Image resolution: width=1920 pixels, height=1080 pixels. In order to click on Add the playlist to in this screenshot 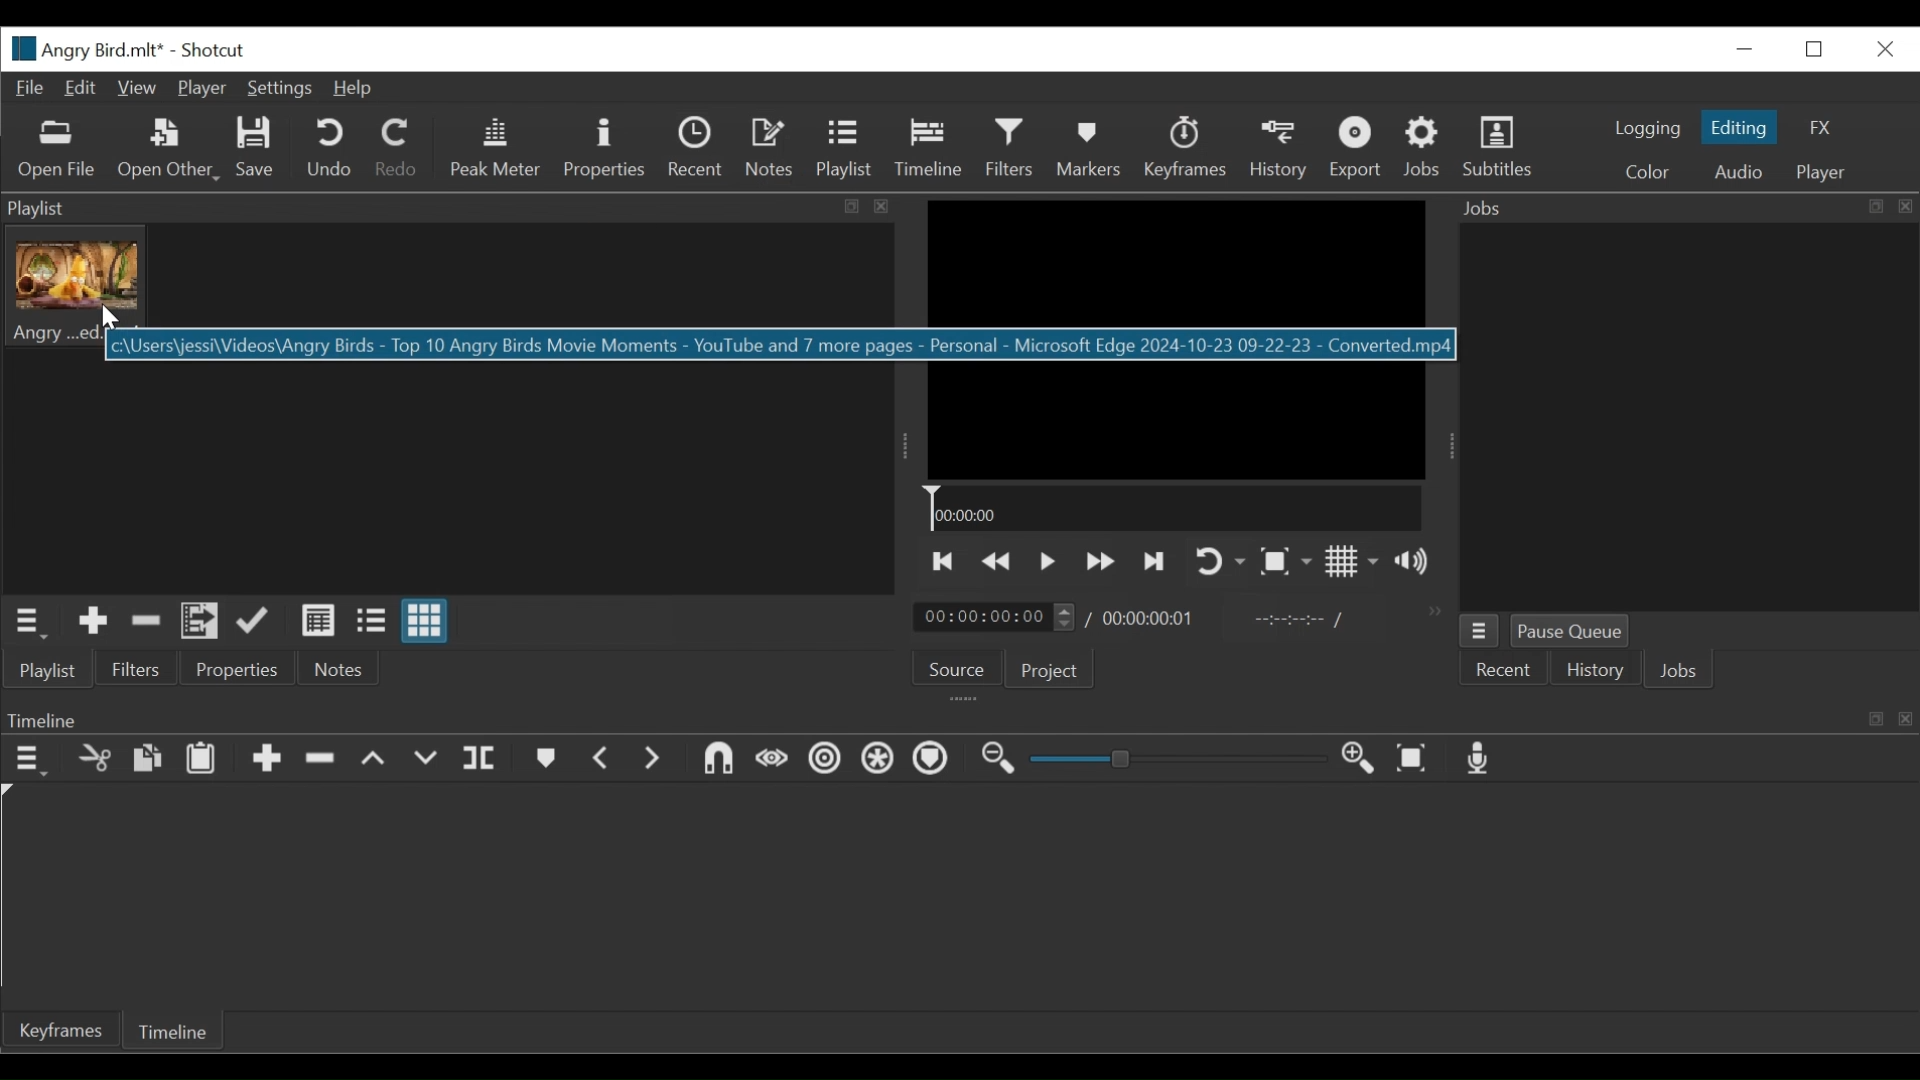, I will do `click(201, 621)`.